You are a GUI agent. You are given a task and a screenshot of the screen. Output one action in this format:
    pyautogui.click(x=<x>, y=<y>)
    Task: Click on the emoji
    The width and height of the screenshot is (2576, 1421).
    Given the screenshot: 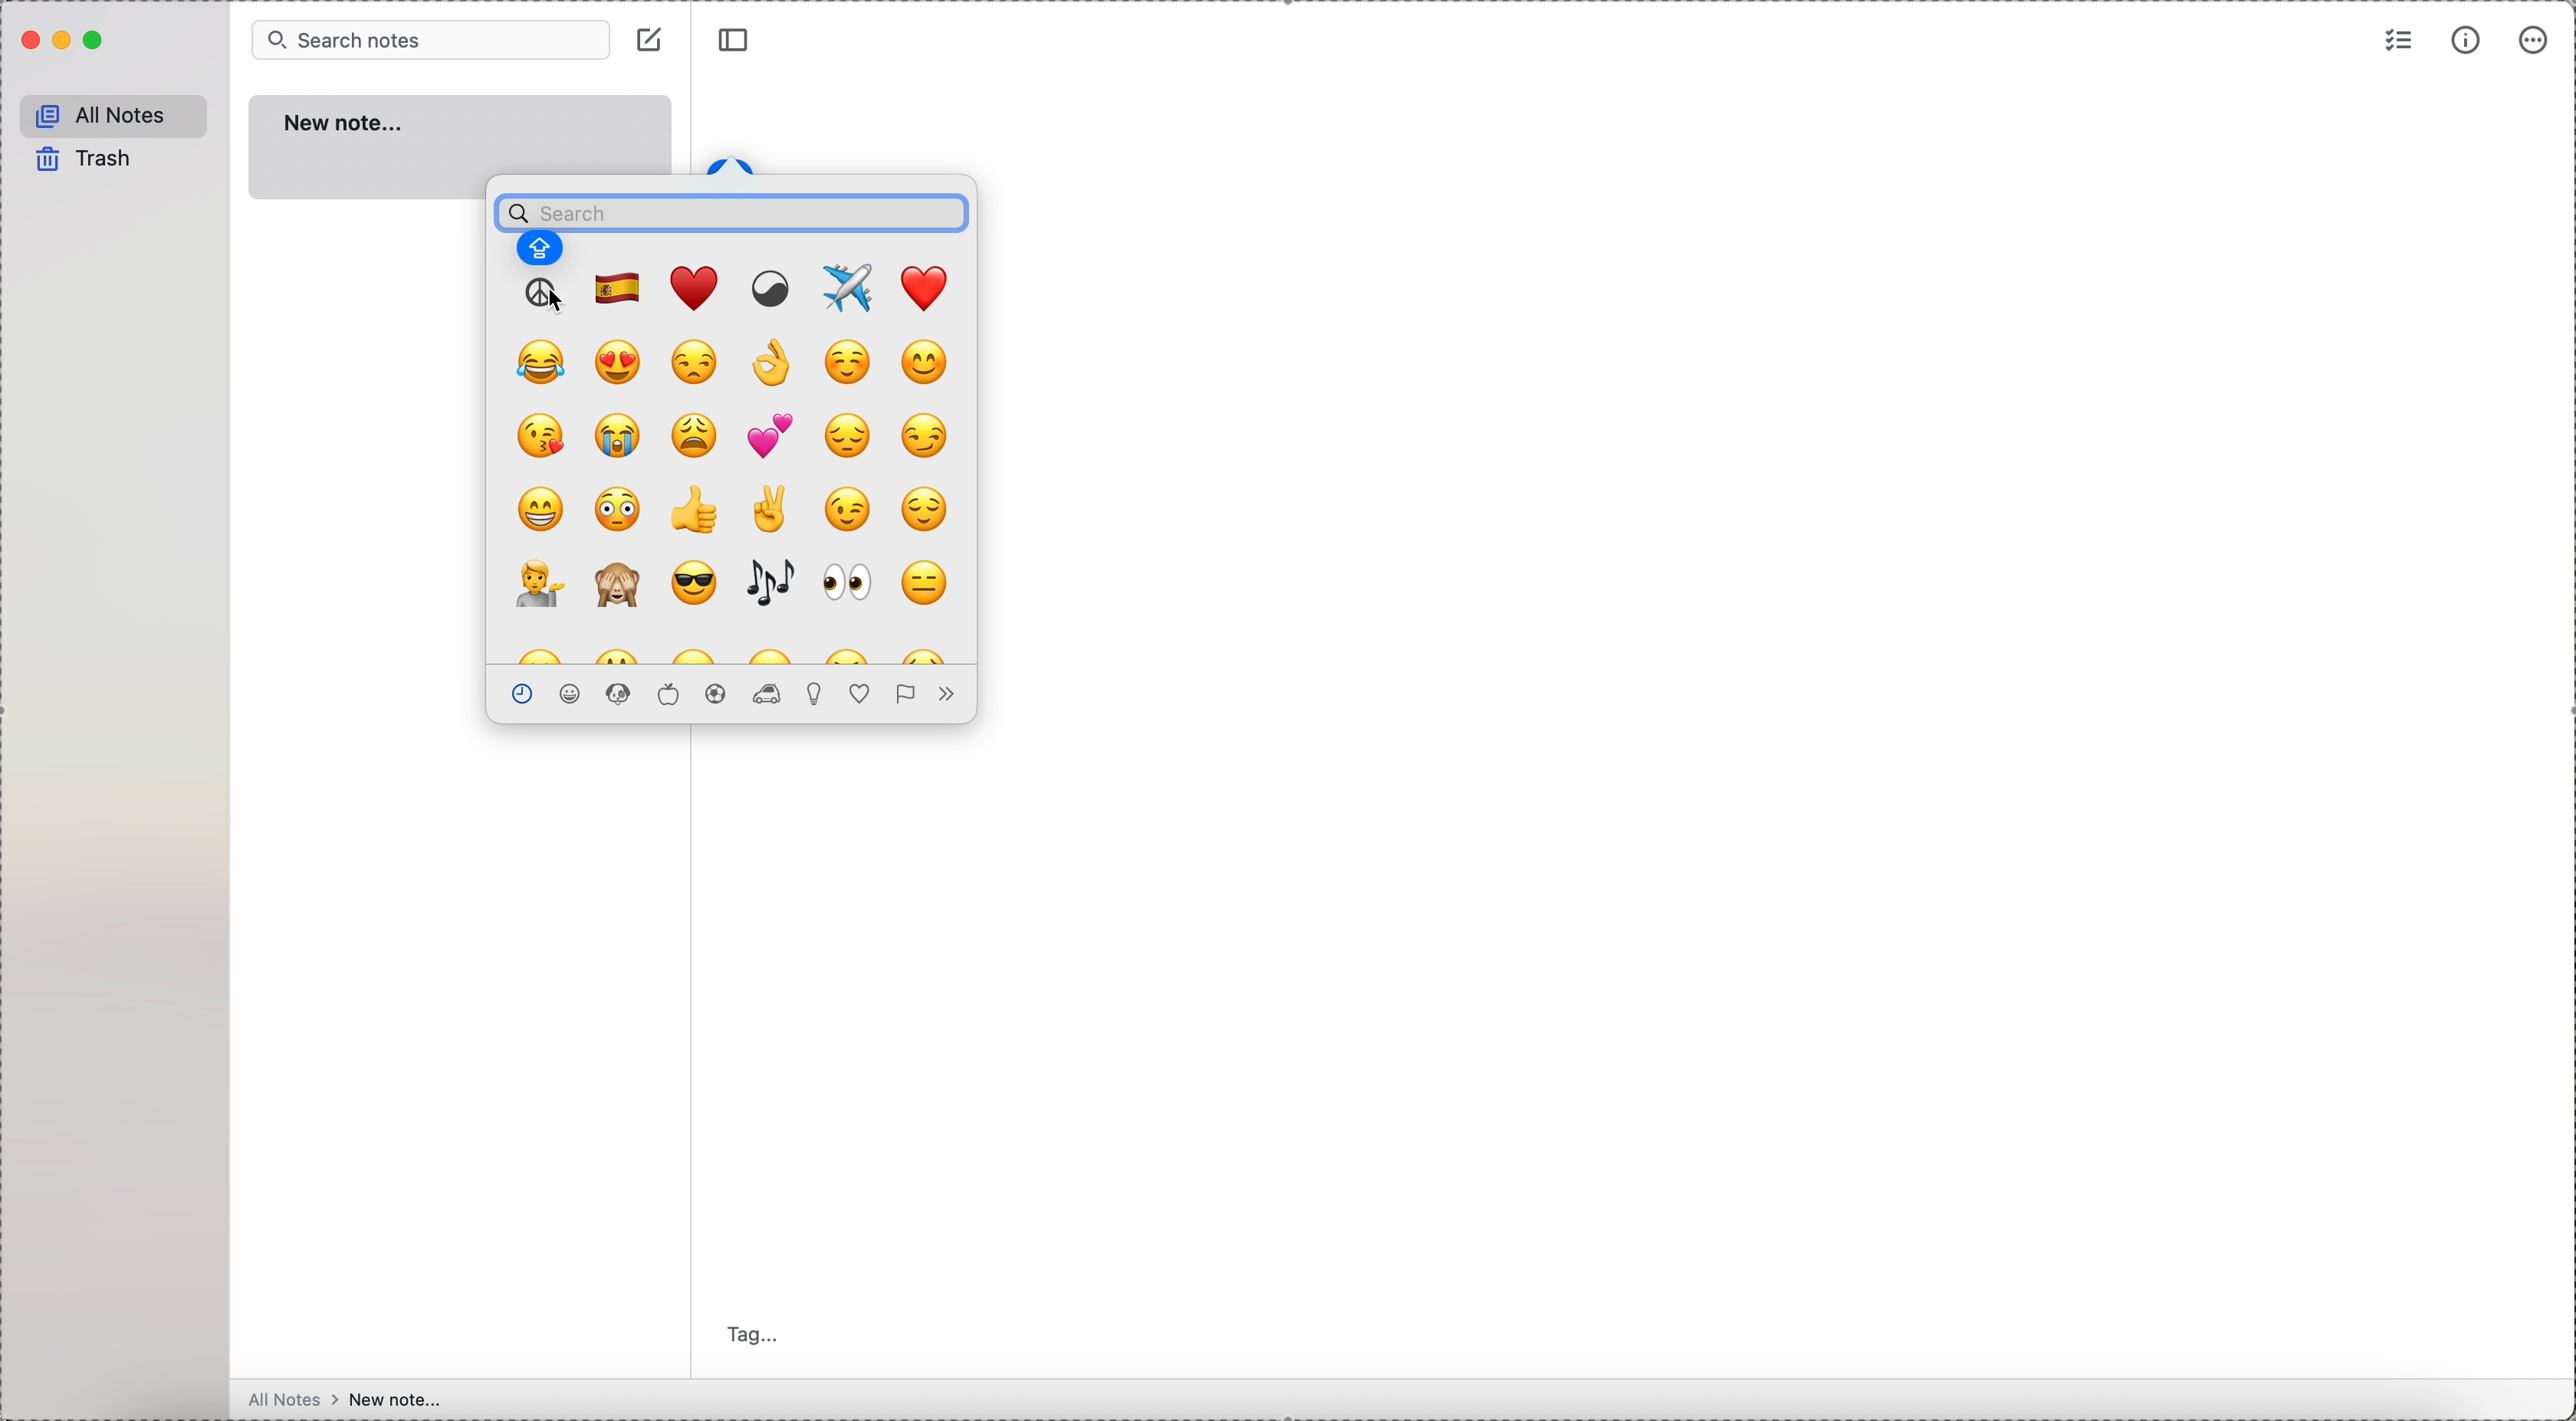 What is the action you would take?
    pyautogui.click(x=696, y=433)
    